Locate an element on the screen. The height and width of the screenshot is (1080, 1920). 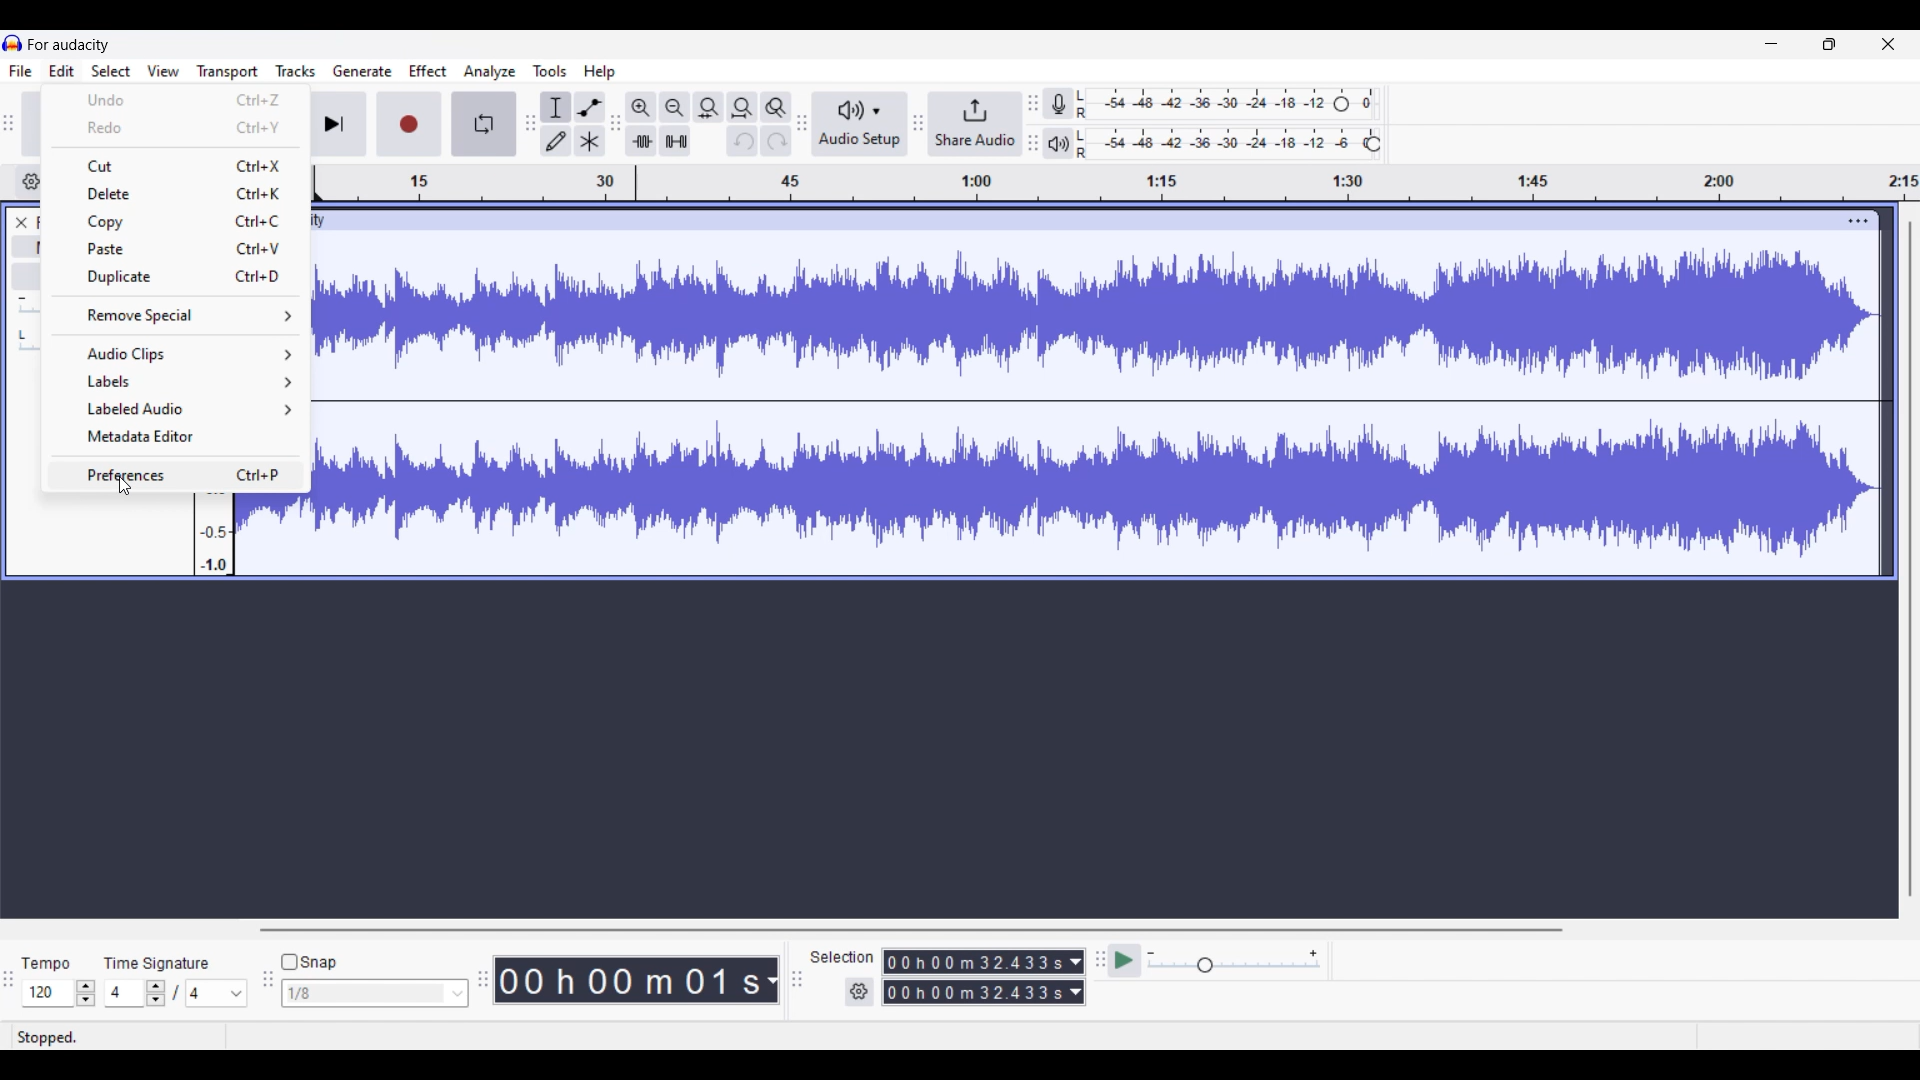
Current timestamp of track is located at coordinates (628, 980).